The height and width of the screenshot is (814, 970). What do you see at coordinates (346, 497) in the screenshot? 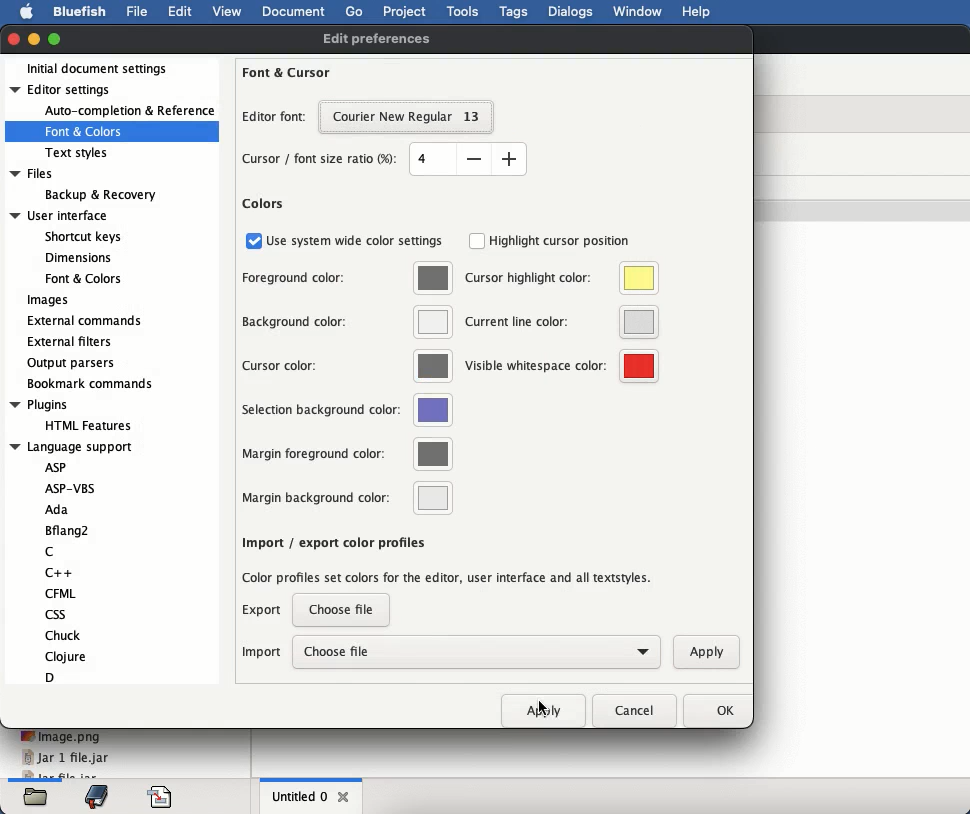
I see `margin background color` at bounding box center [346, 497].